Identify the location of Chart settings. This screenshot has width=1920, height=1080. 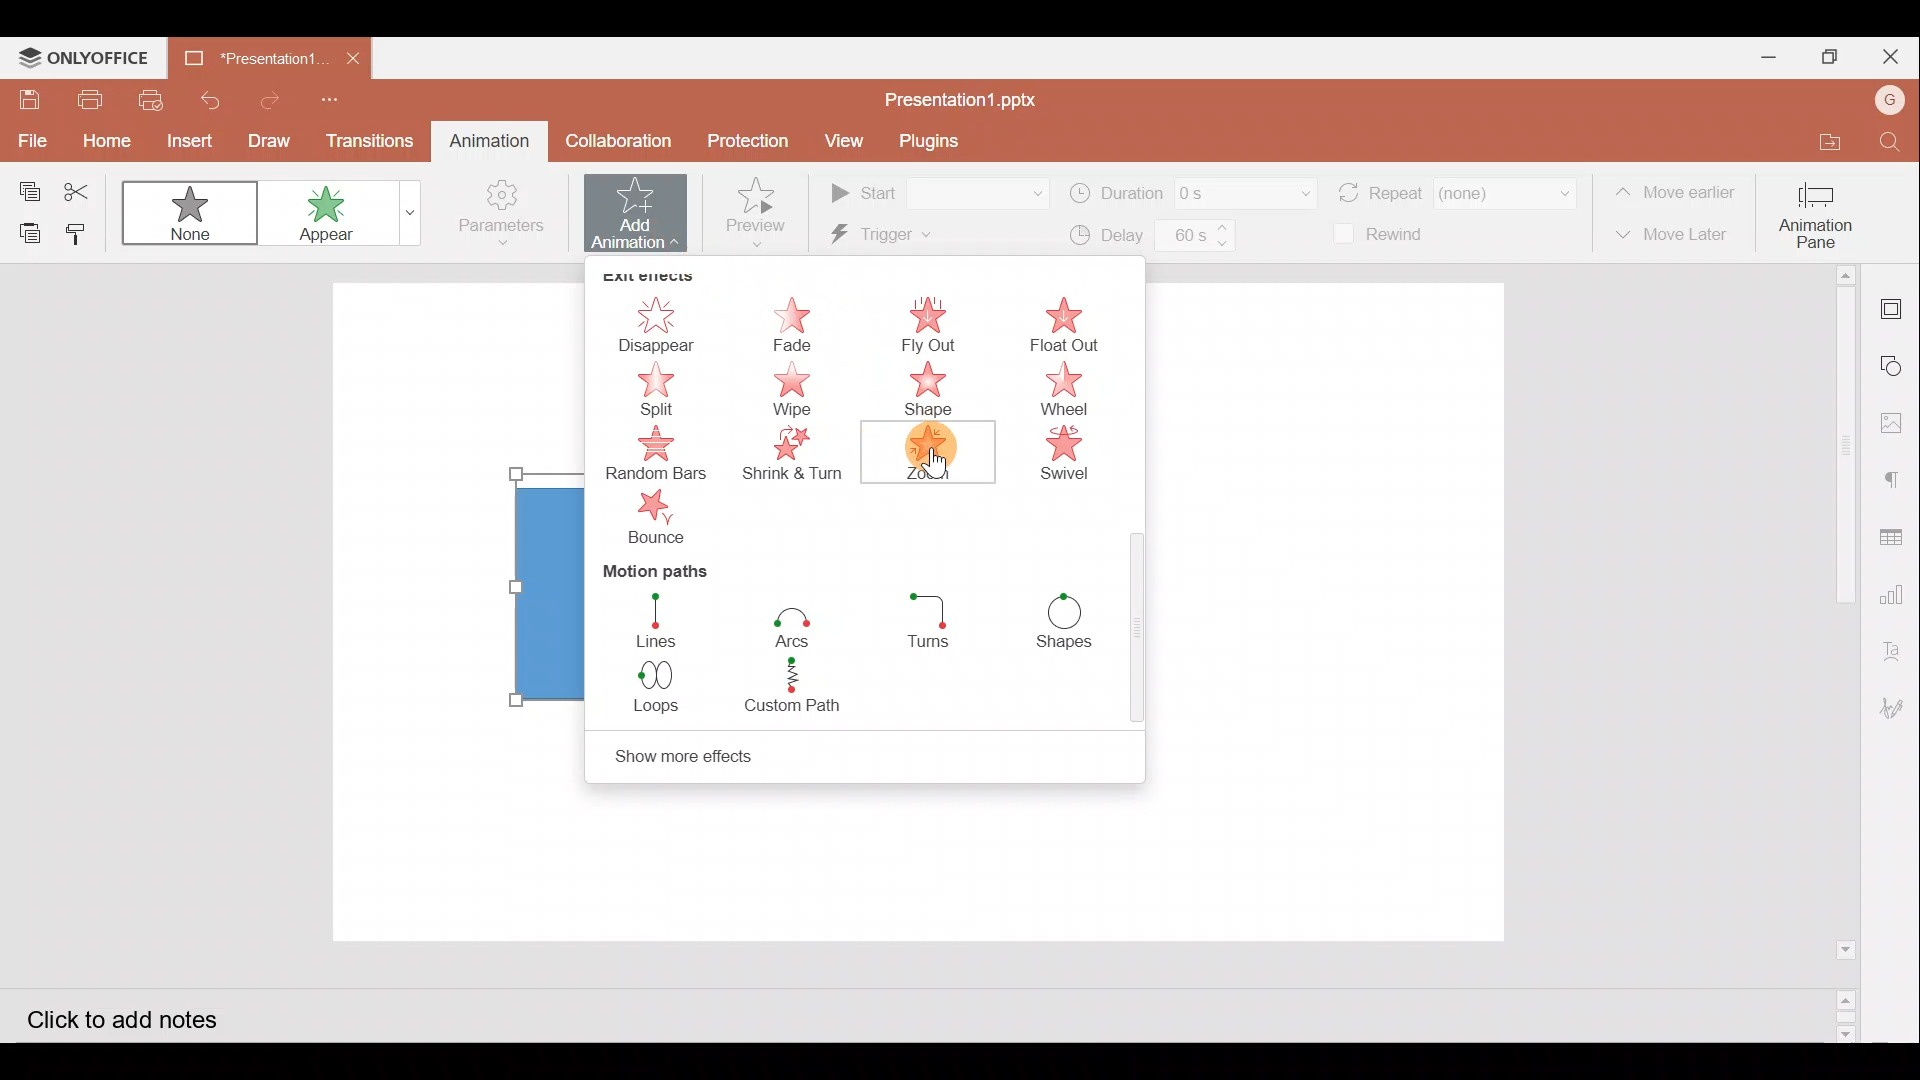
(1896, 593).